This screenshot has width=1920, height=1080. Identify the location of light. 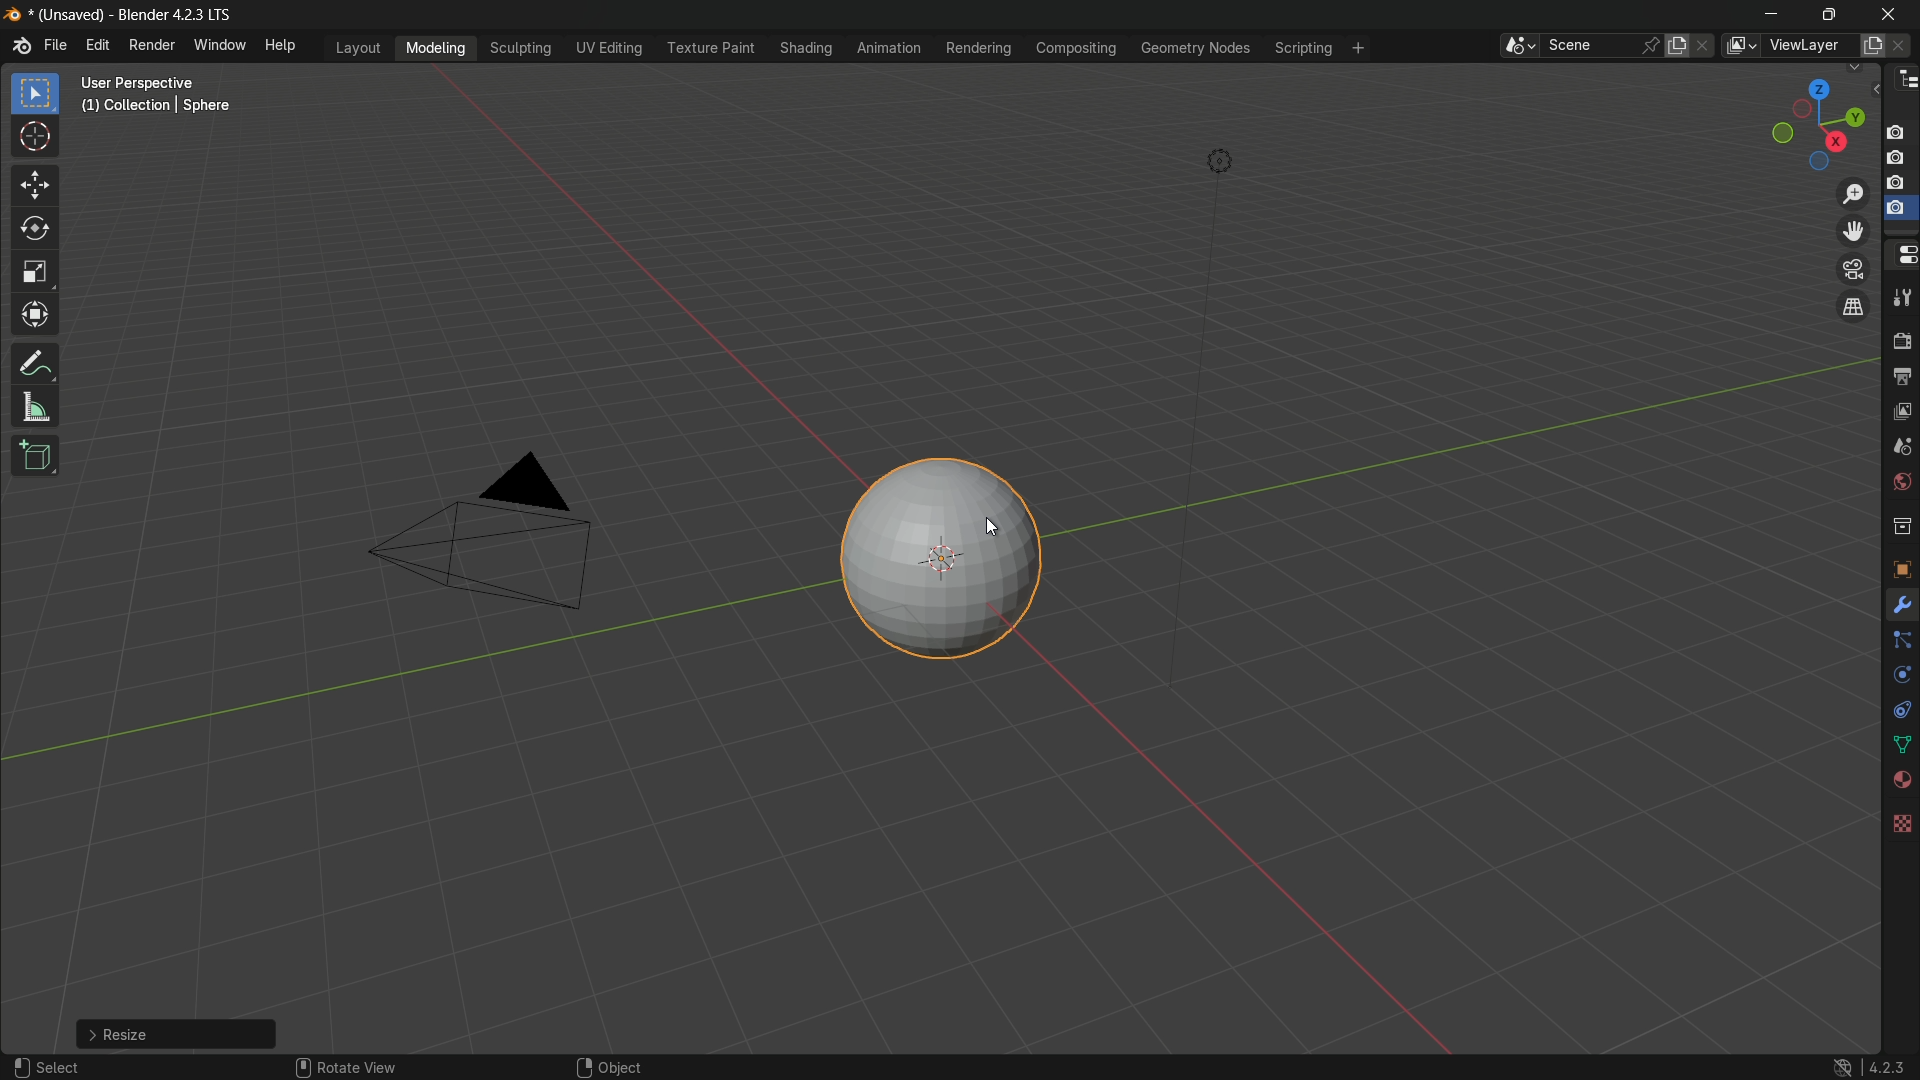
(1233, 159).